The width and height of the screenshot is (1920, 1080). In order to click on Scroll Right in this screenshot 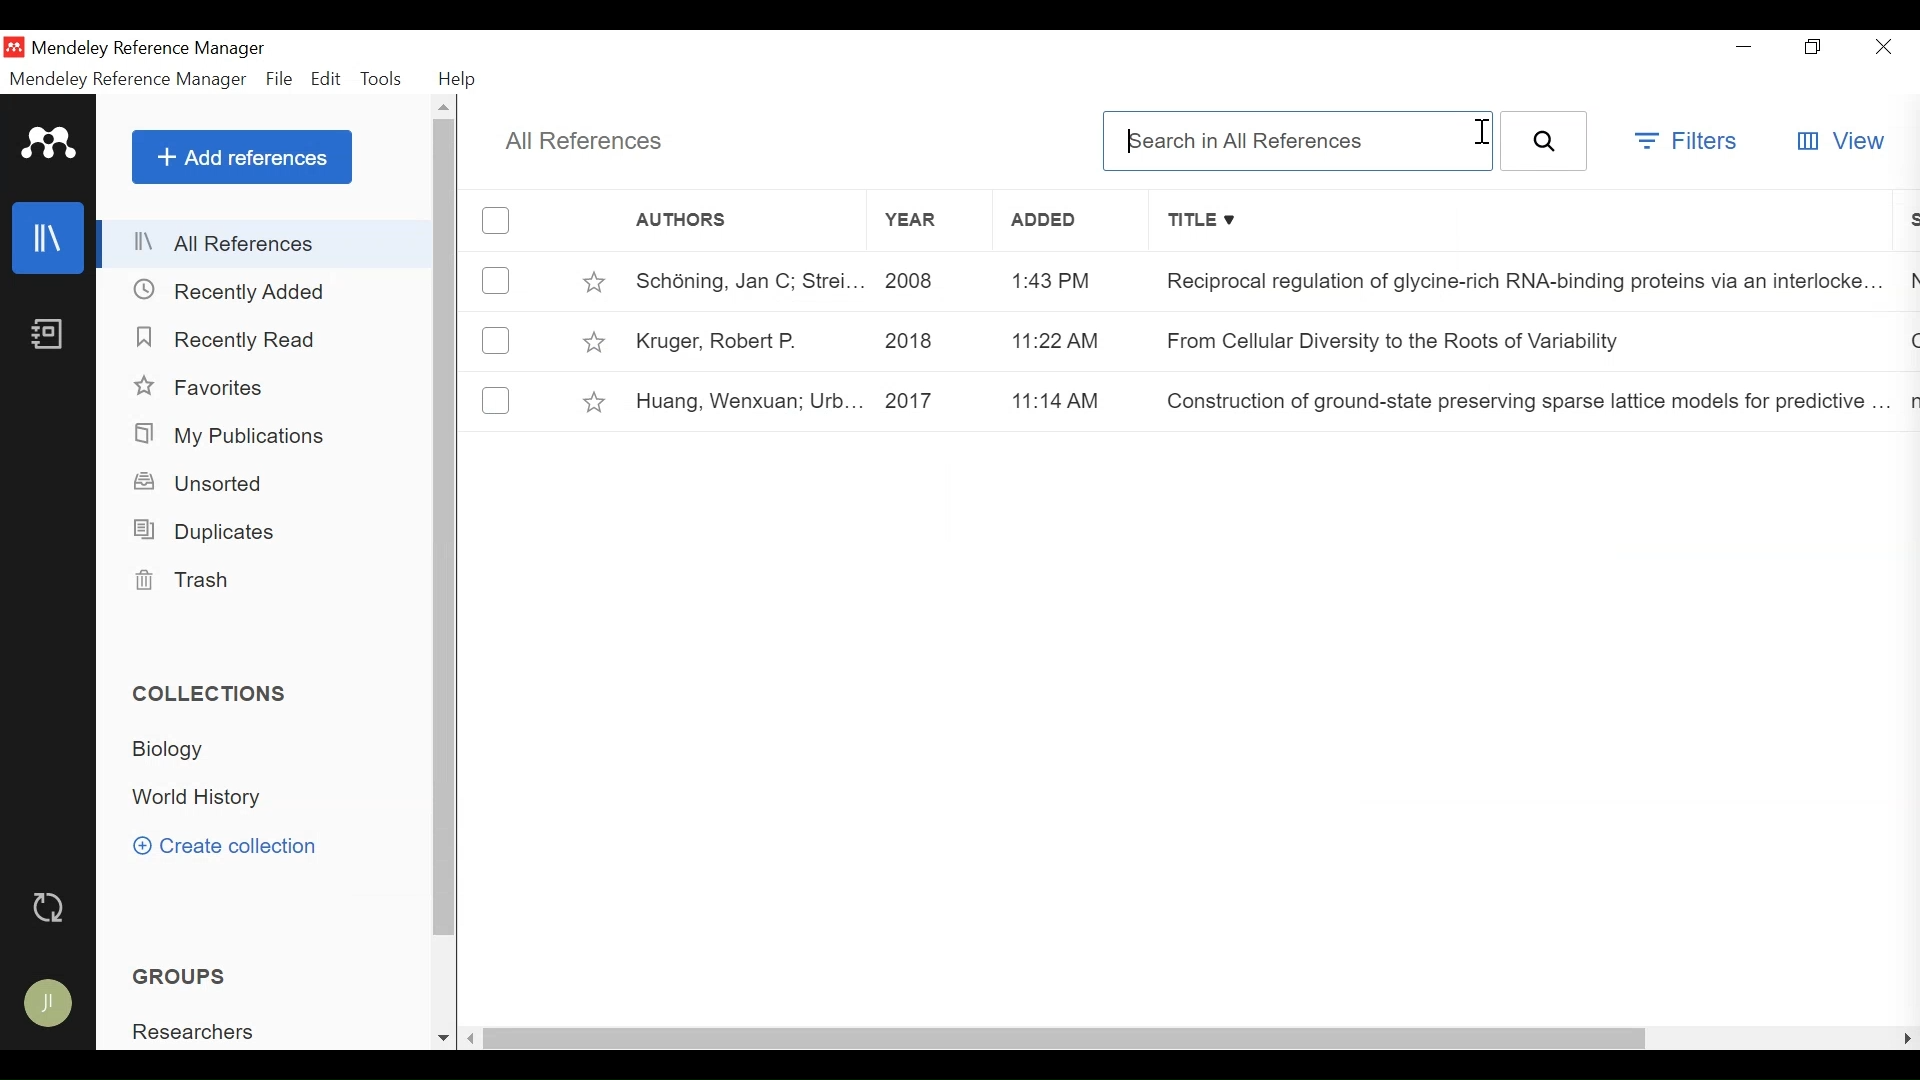, I will do `click(1906, 1038)`.